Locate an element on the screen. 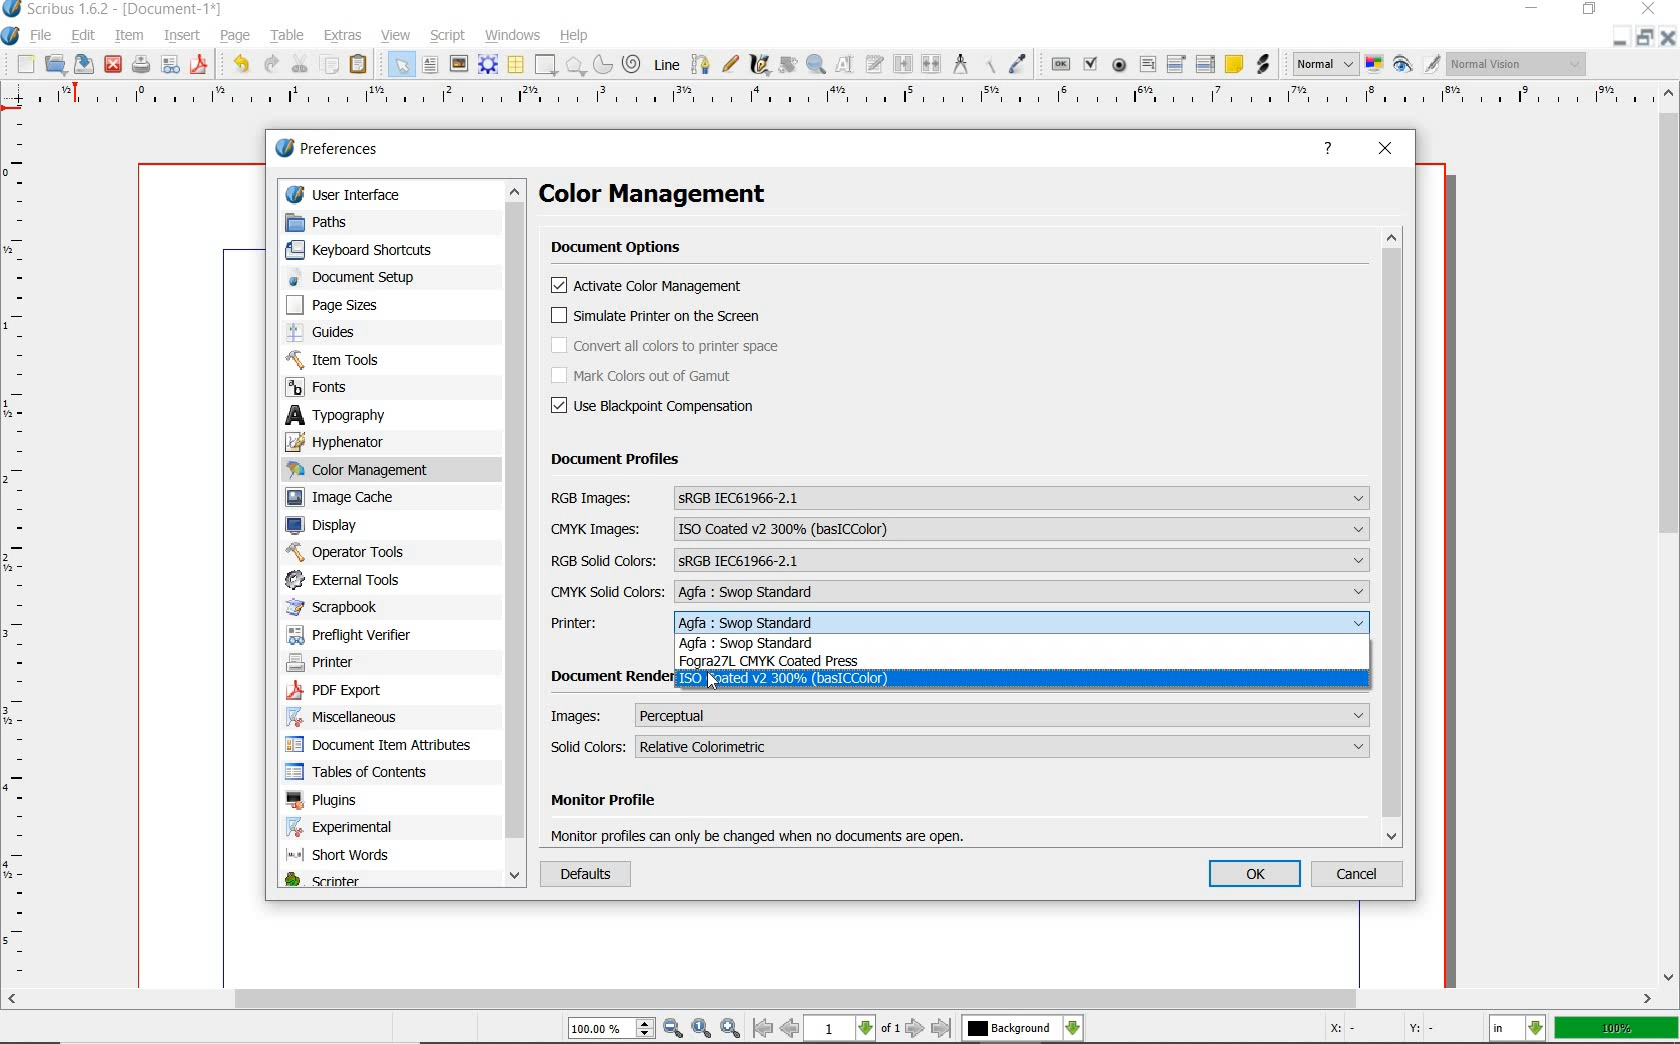 The width and height of the screenshot is (1680, 1044). OK is located at coordinates (1256, 875).